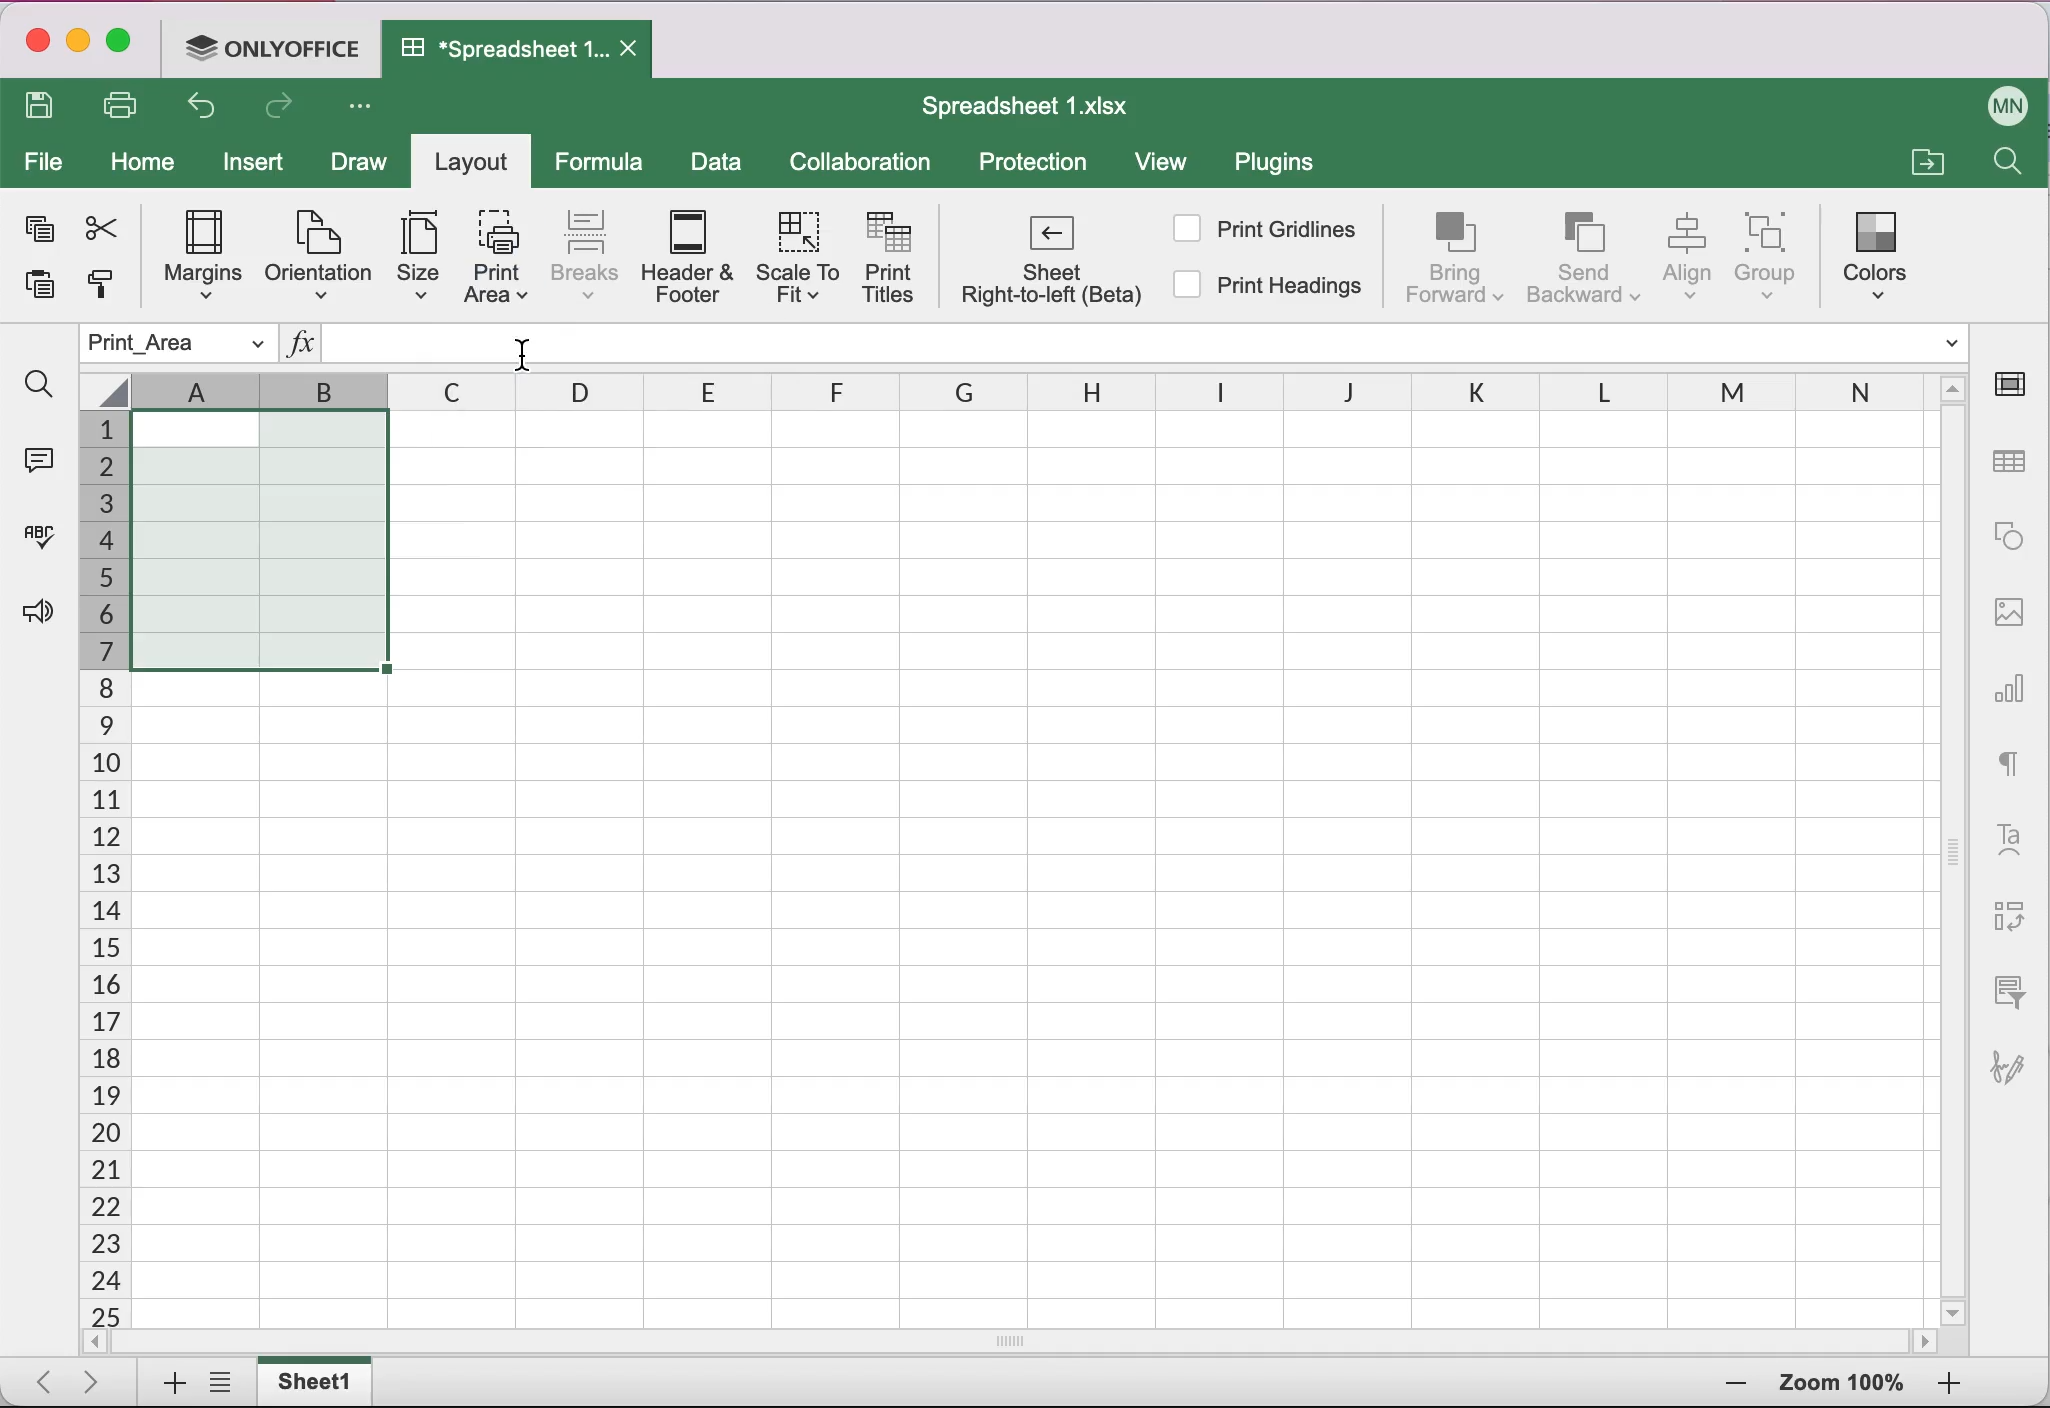 This screenshot has width=2050, height=1408. Describe the element at coordinates (1267, 228) in the screenshot. I see `Print gridlines` at that location.